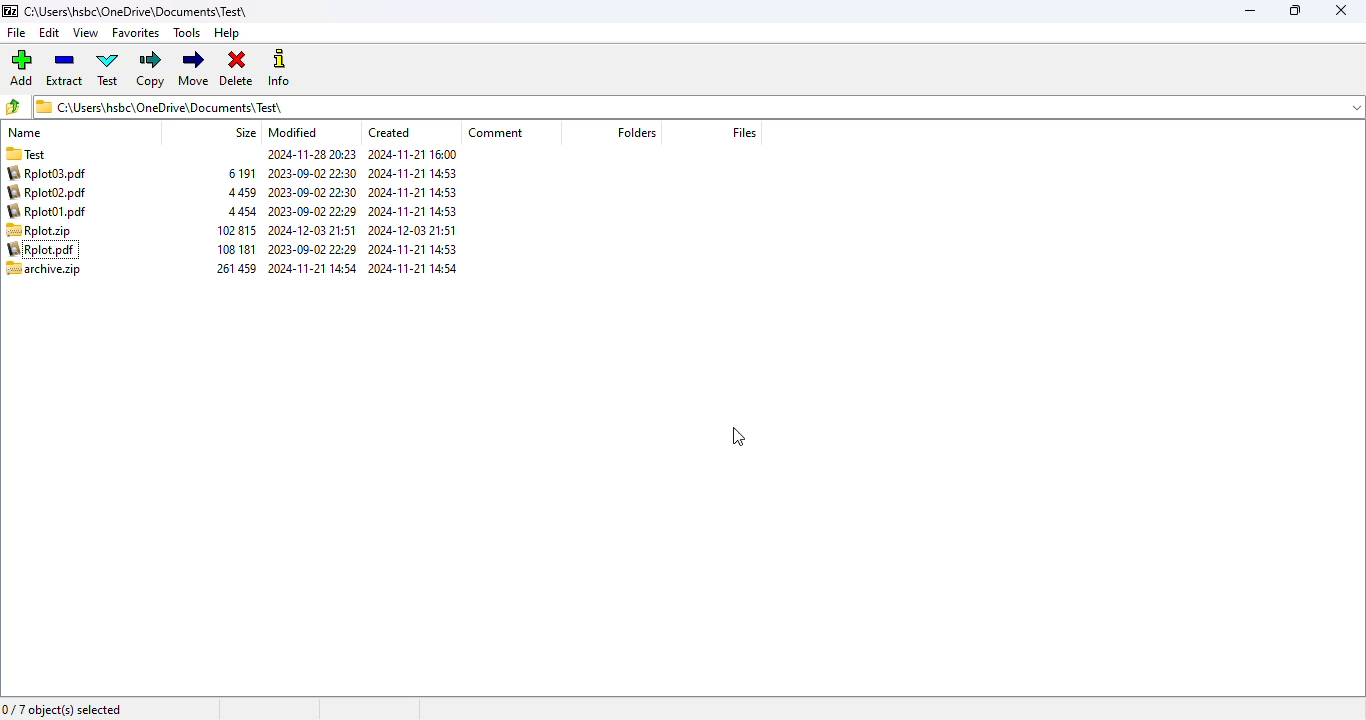 This screenshot has width=1366, height=720. Describe the element at coordinates (55, 249) in the screenshot. I see `pdf file` at that location.